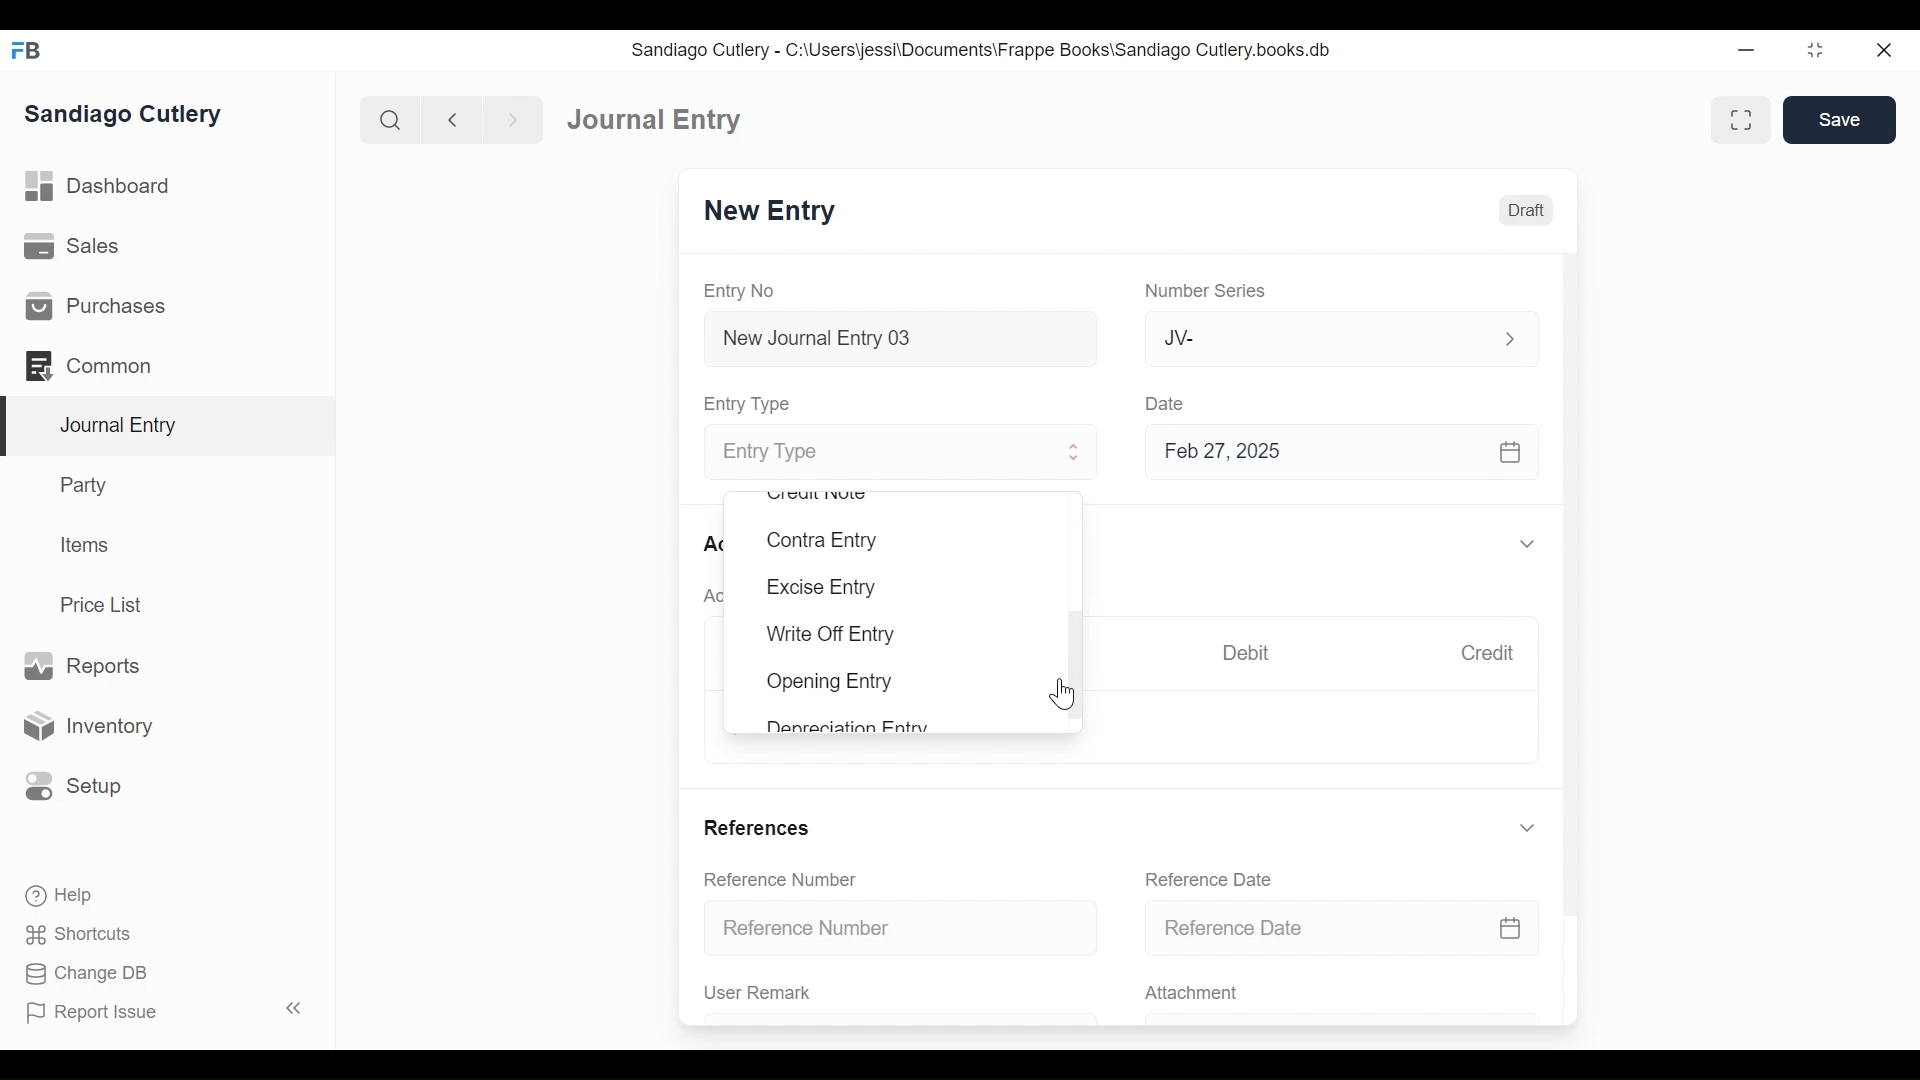  Describe the element at coordinates (1524, 212) in the screenshot. I see `Draft` at that location.